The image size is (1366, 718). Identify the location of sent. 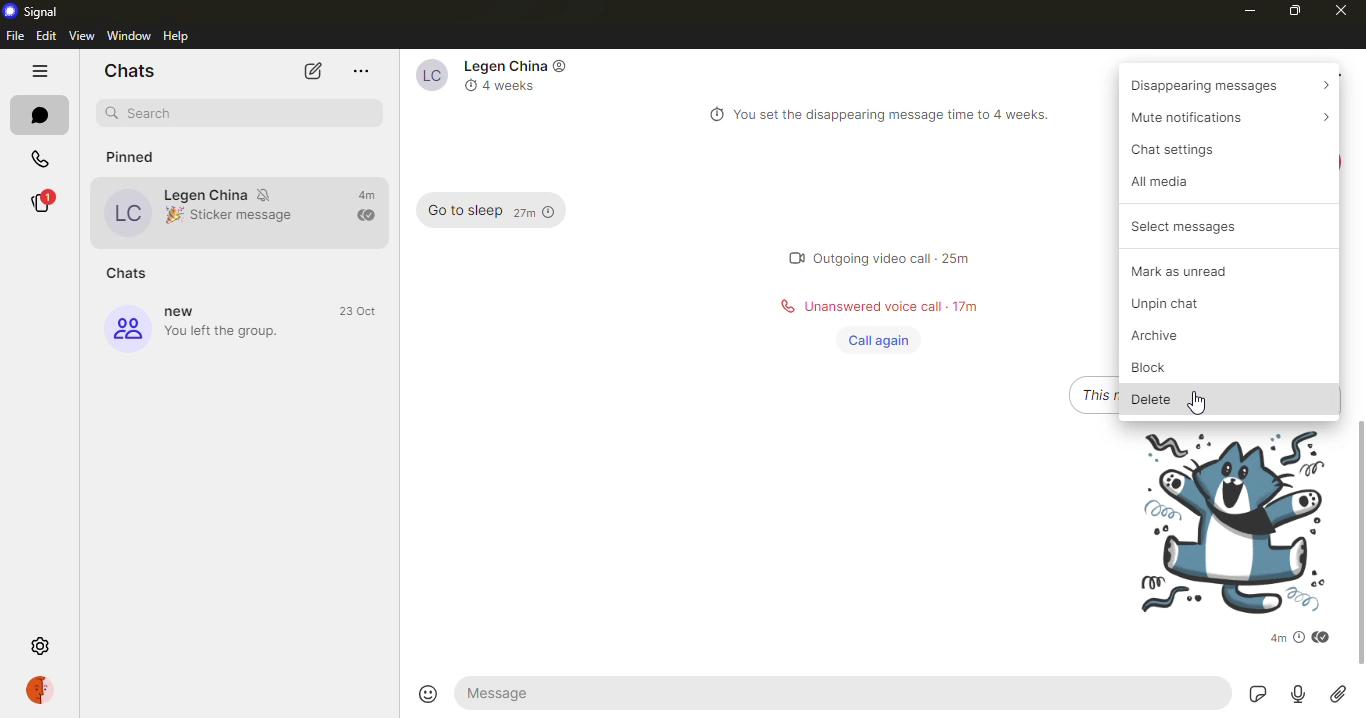
(365, 215).